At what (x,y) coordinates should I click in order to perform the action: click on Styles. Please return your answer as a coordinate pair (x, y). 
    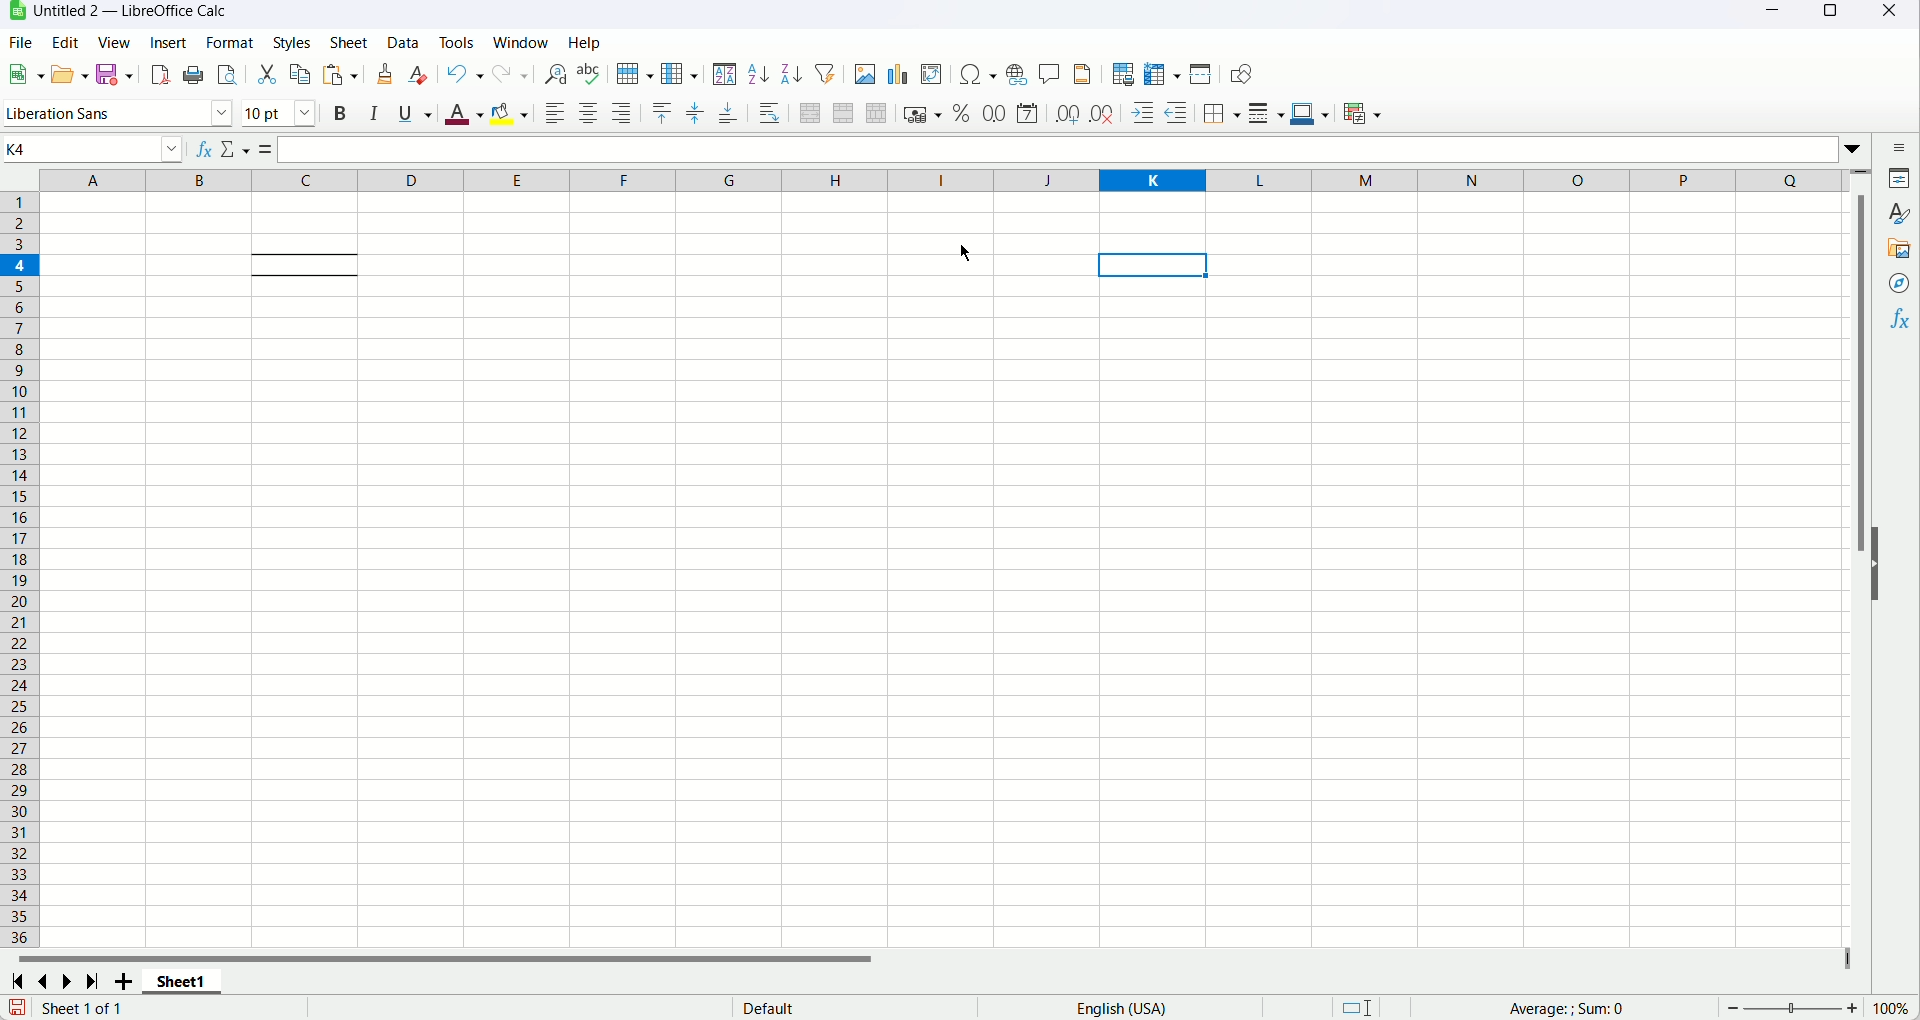
    Looking at the image, I should click on (290, 42).